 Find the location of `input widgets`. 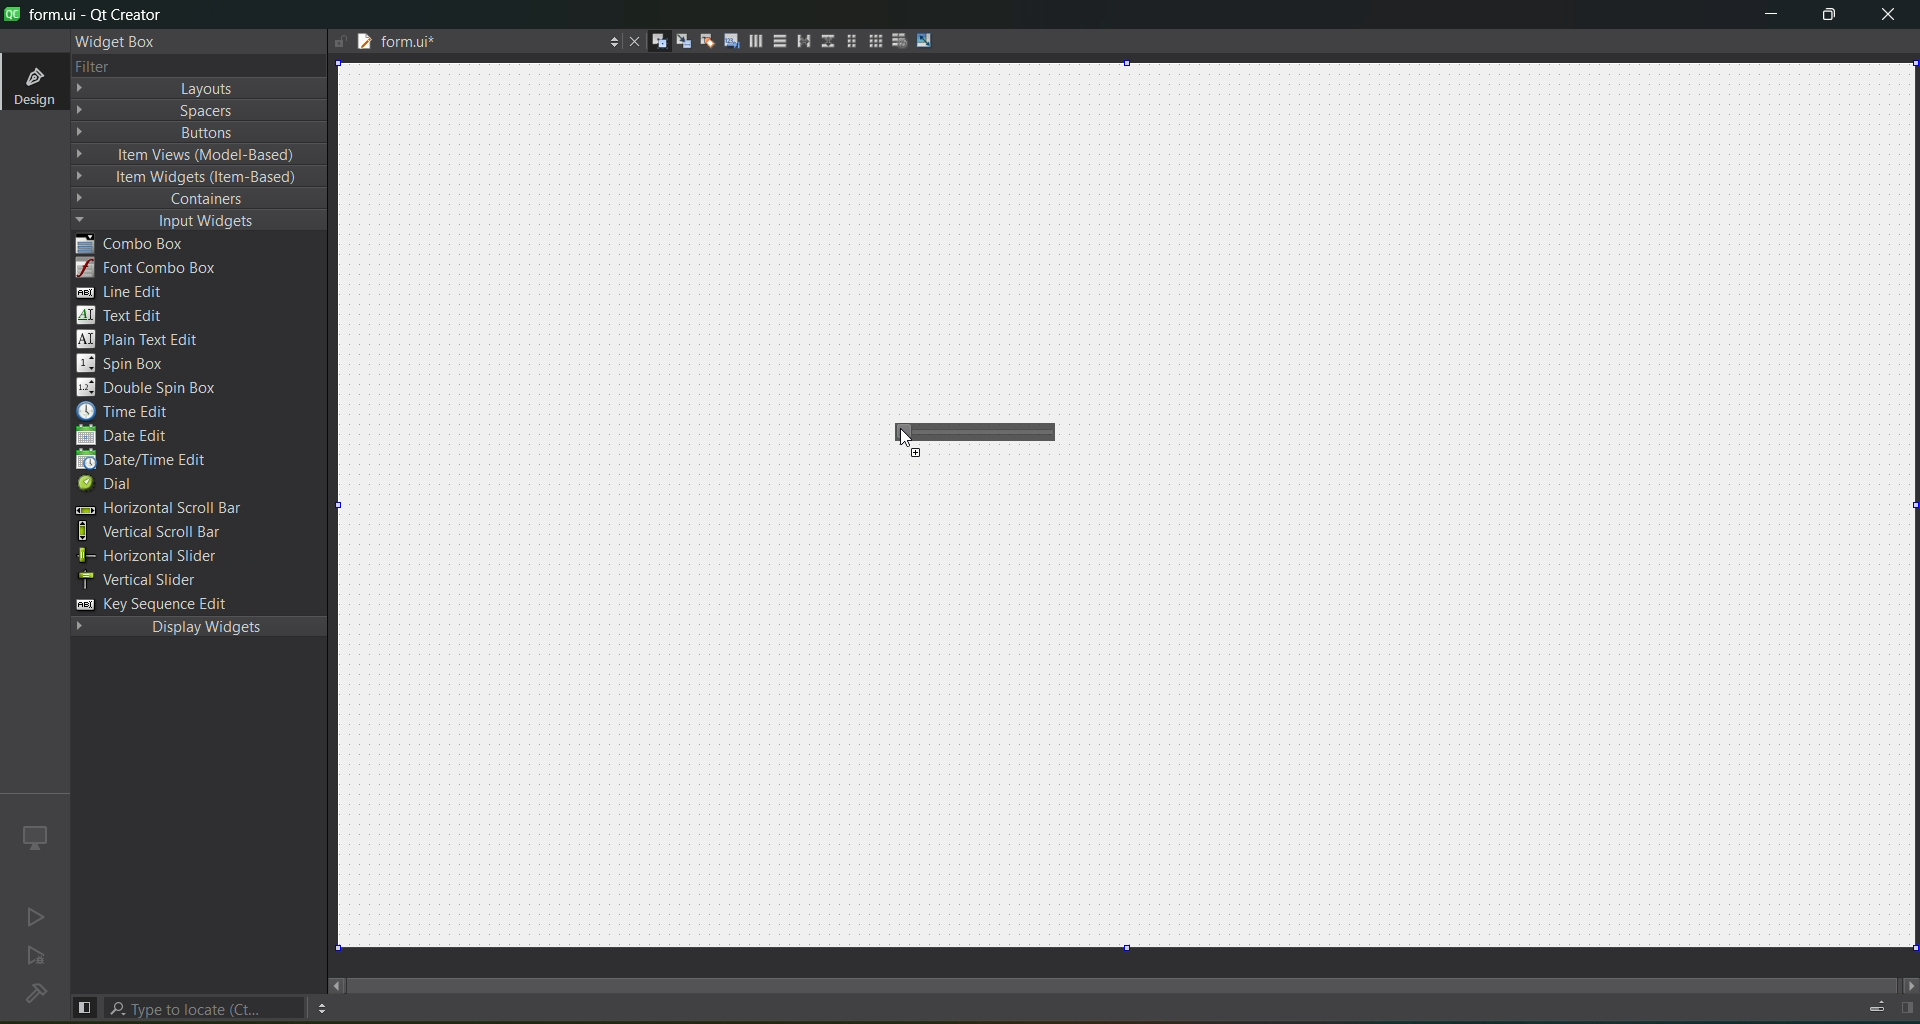

input widgets is located at coordinates (180, 220).